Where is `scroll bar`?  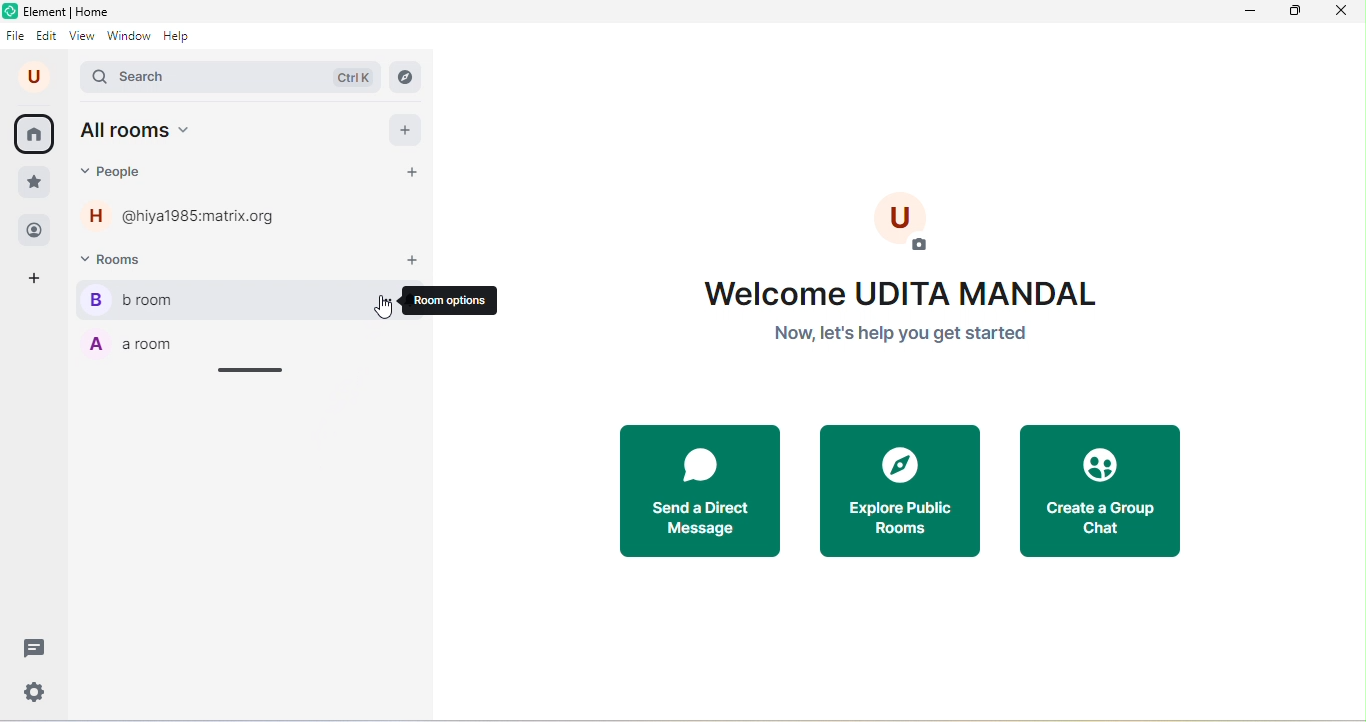 scroll bar is located at coordinates (252, 370).